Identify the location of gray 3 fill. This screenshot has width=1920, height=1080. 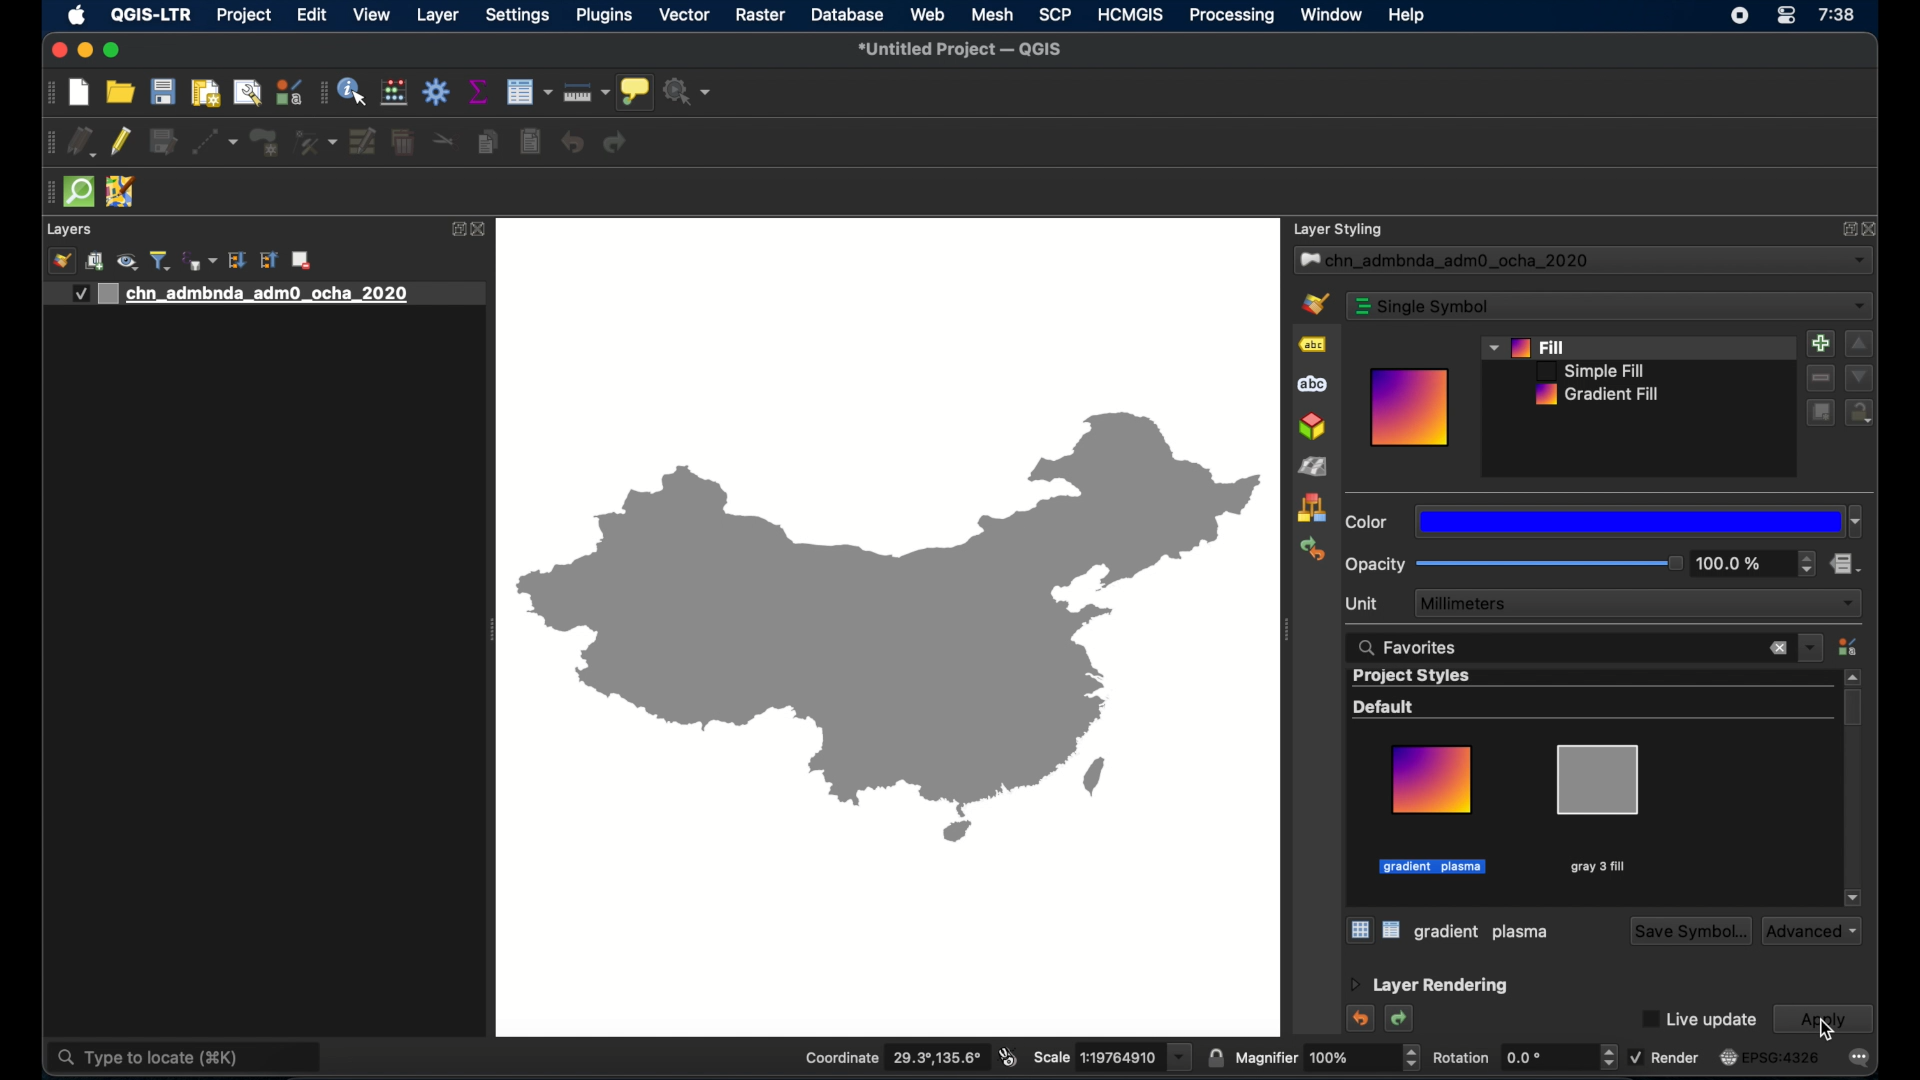
(1596, 809).